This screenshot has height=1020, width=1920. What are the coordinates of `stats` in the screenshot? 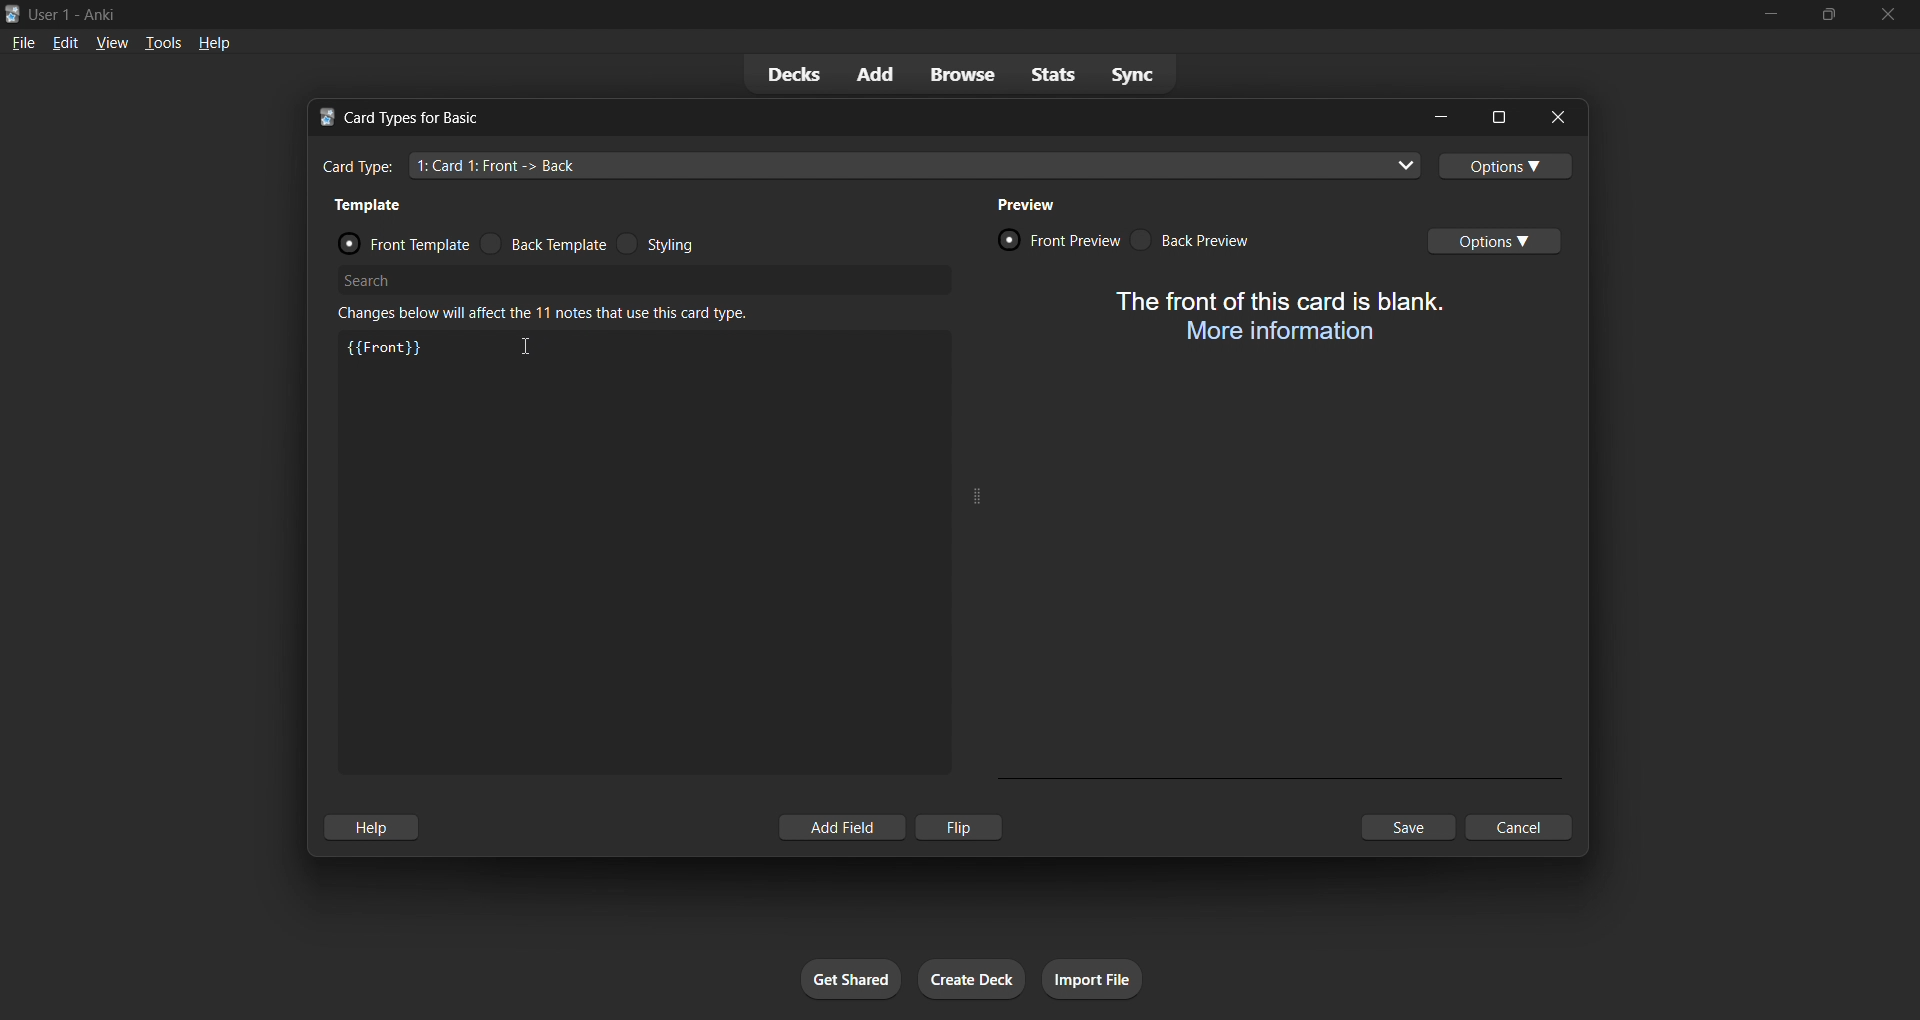 It's located at (1048, 77).